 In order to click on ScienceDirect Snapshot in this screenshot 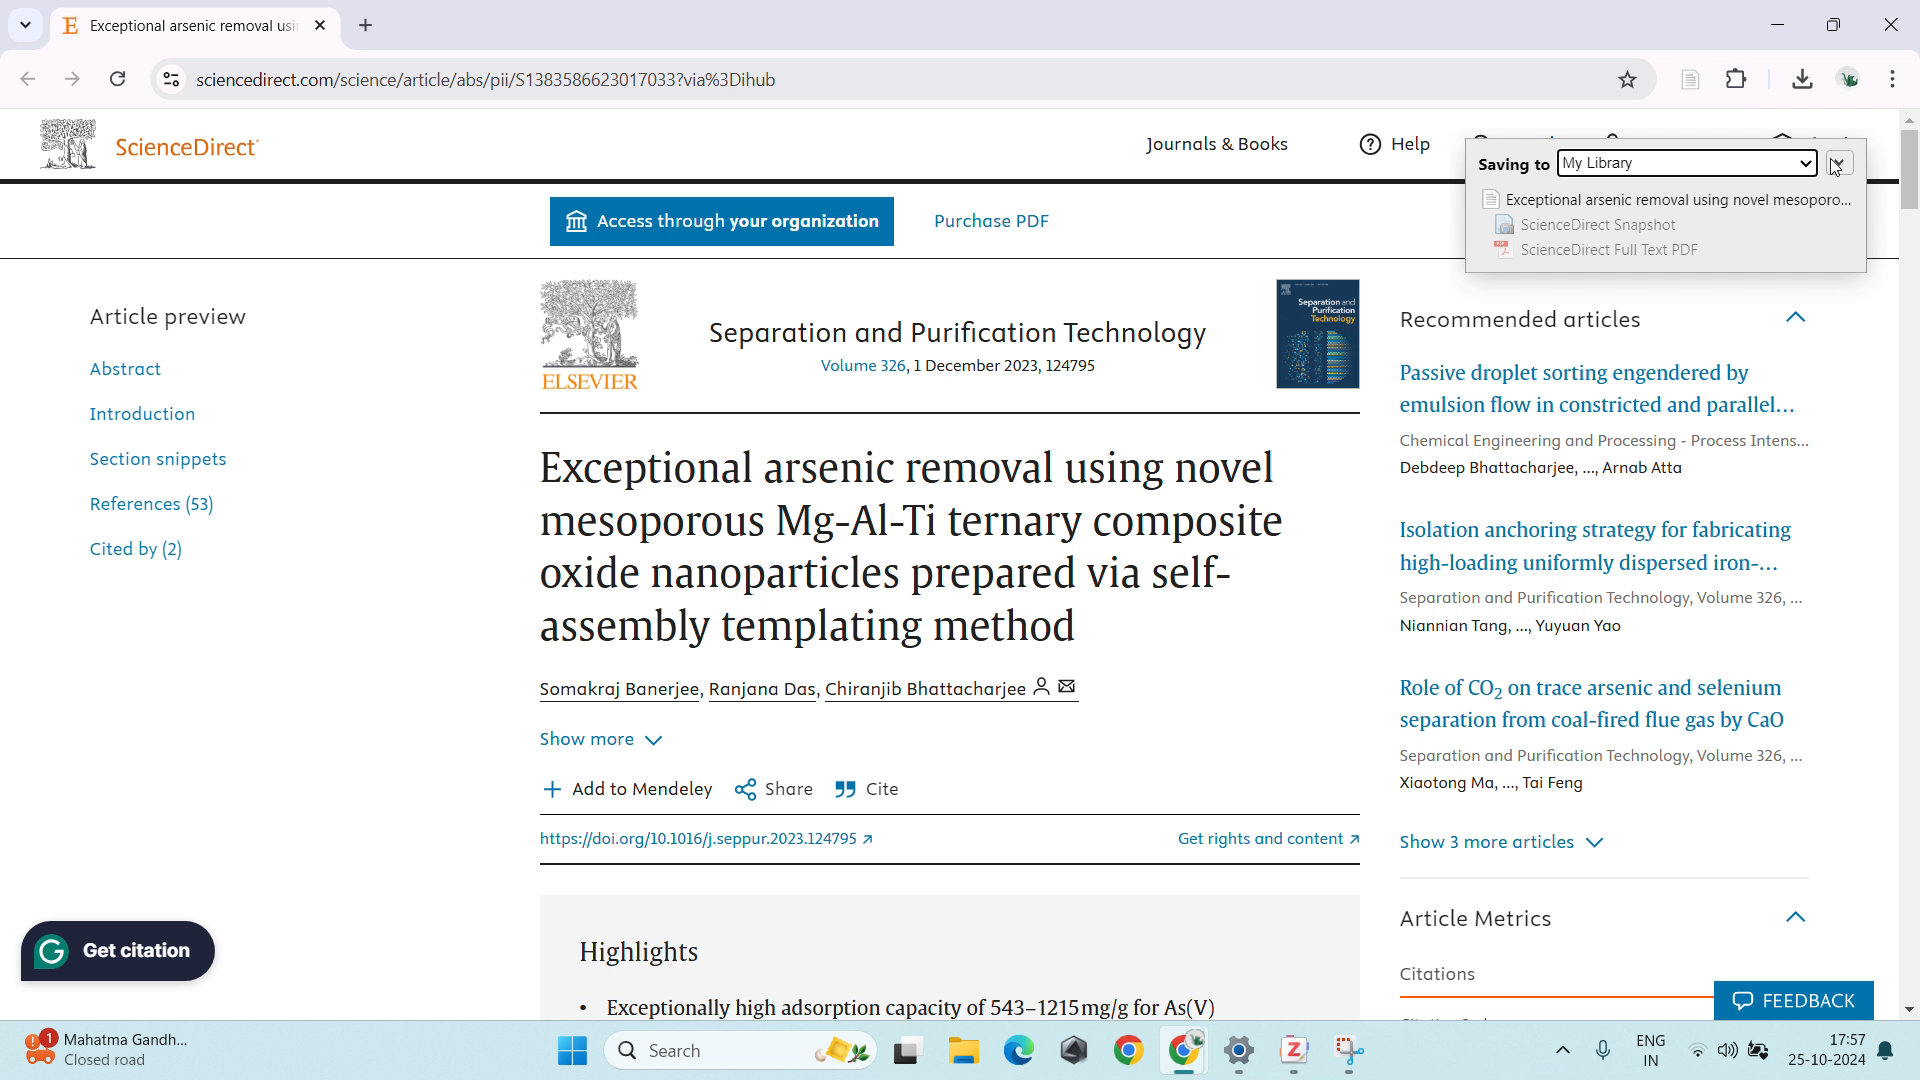, I will do `click(1588, 224)`.